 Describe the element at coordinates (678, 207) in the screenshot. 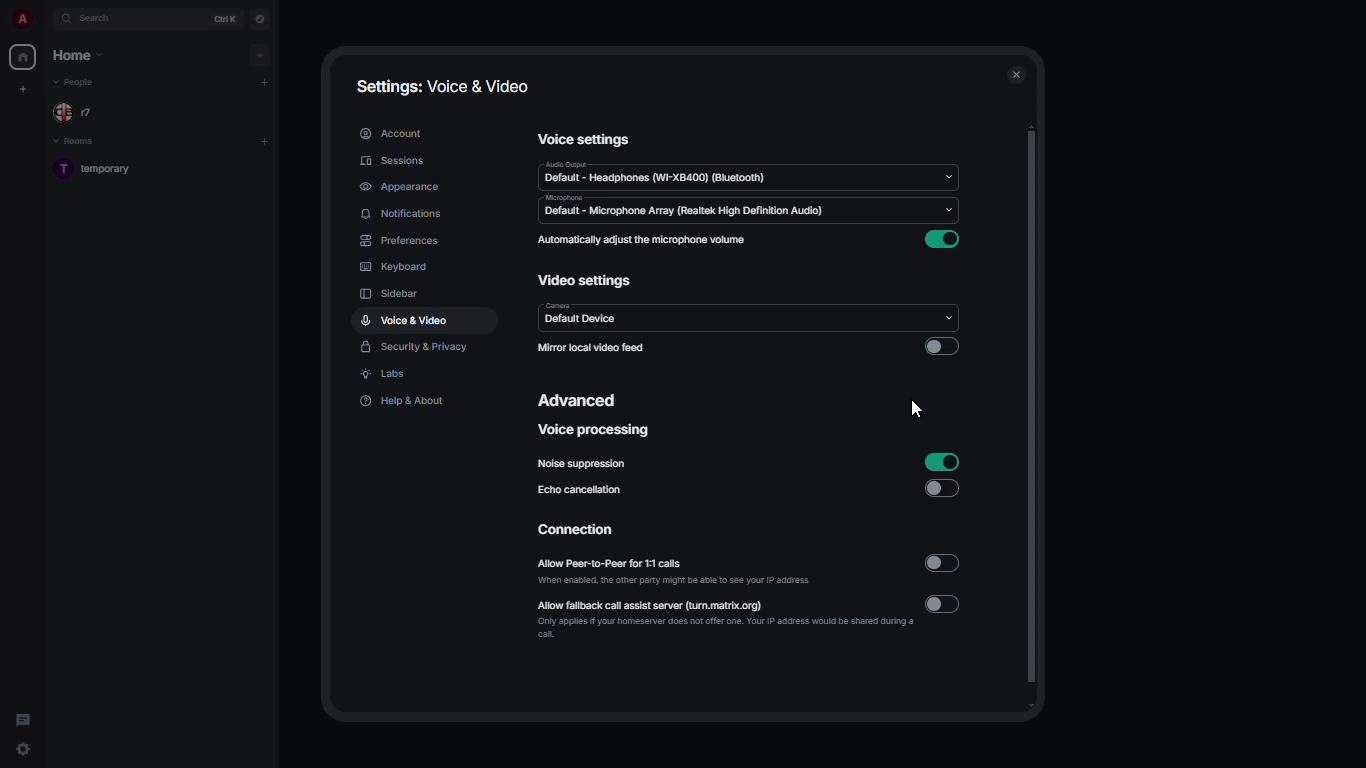

I see `microphone default` at that location.